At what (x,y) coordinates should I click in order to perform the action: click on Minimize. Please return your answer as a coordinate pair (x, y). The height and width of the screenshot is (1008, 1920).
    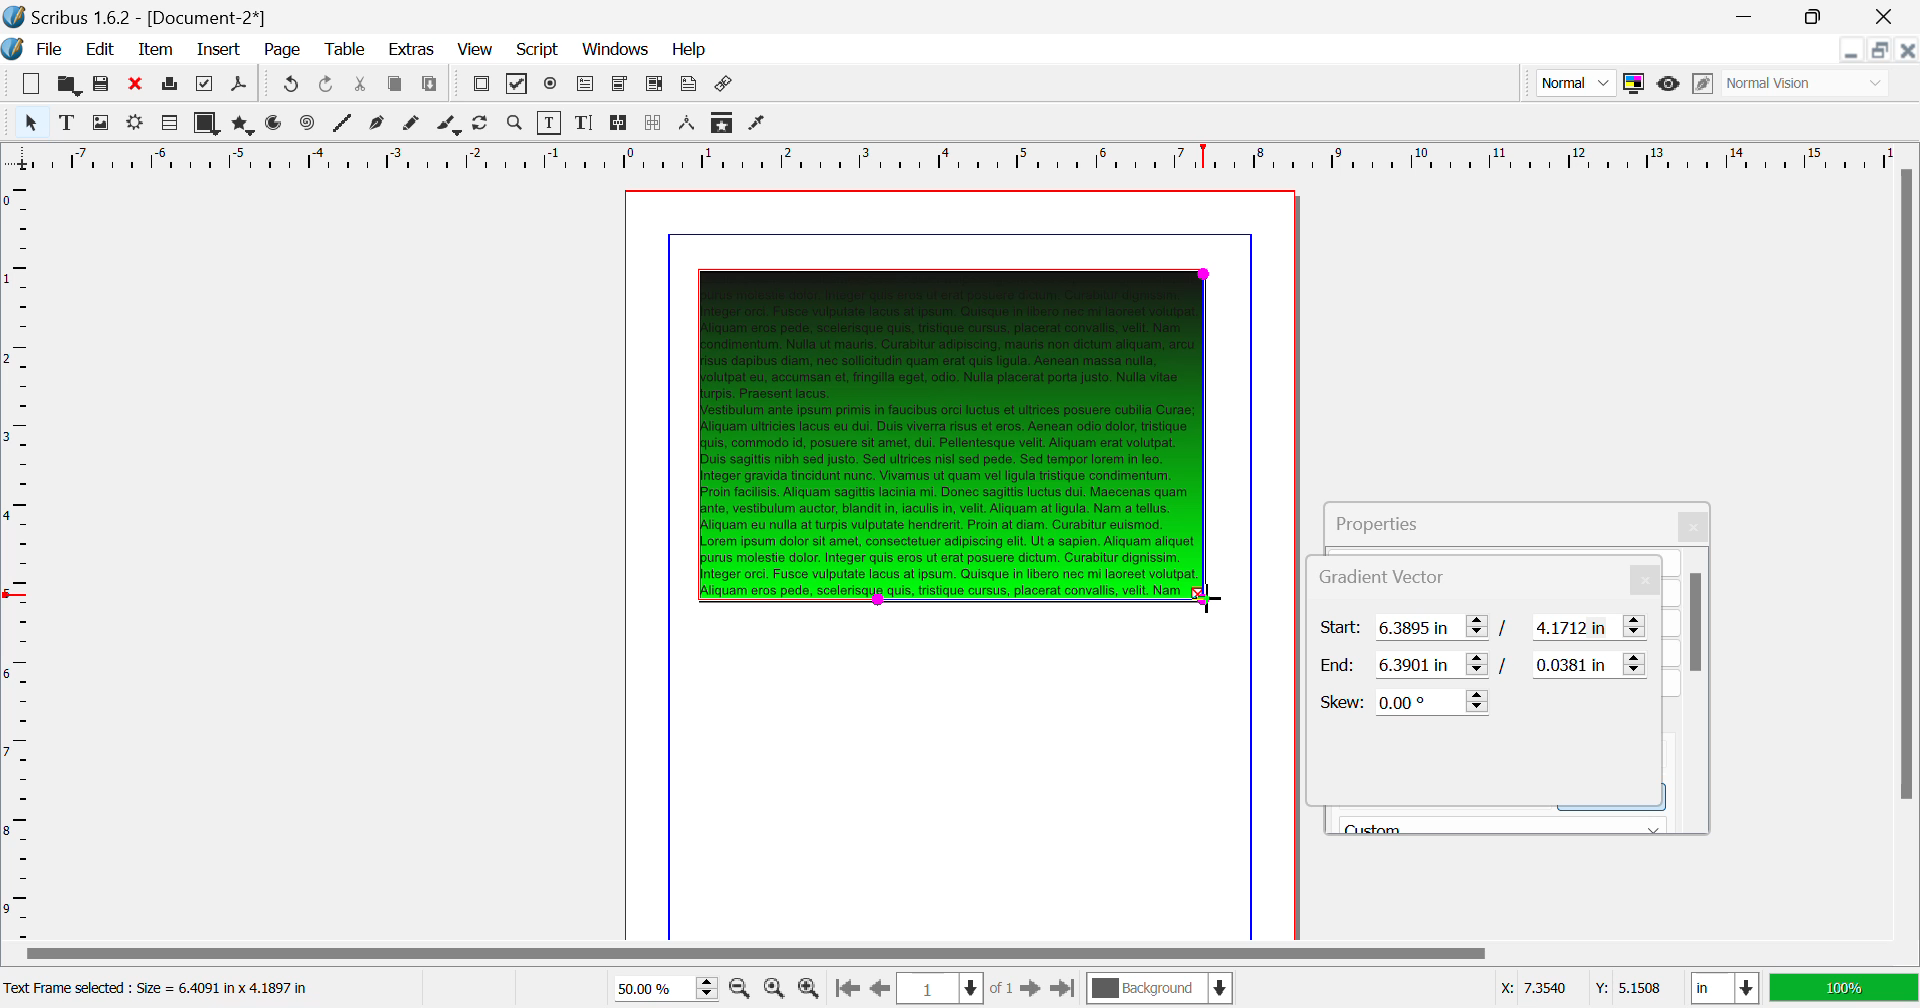
    Looking at the image, I should click on (1818, 17).